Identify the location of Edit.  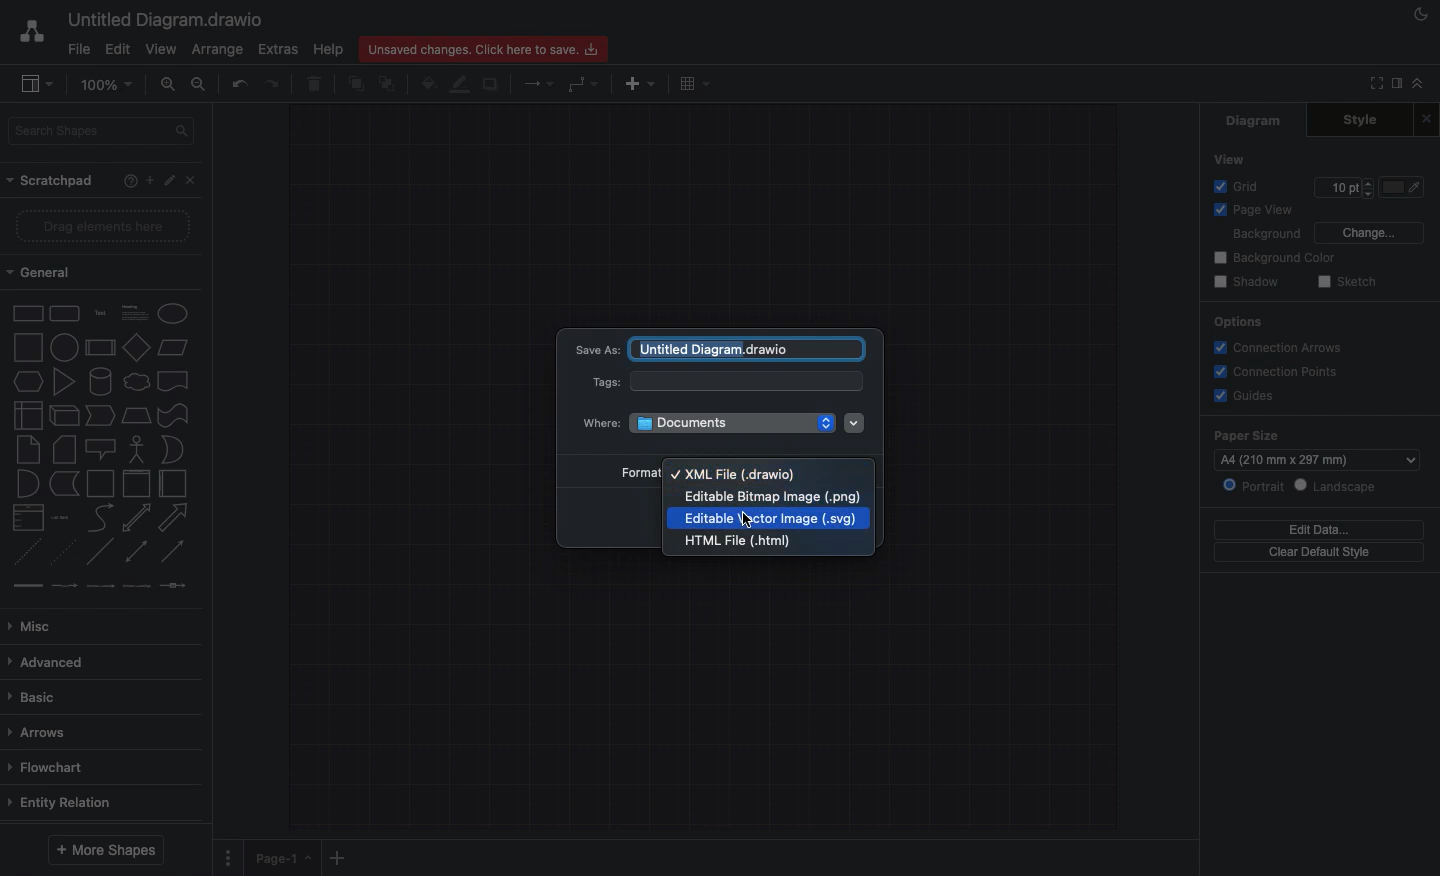
(169, 180).